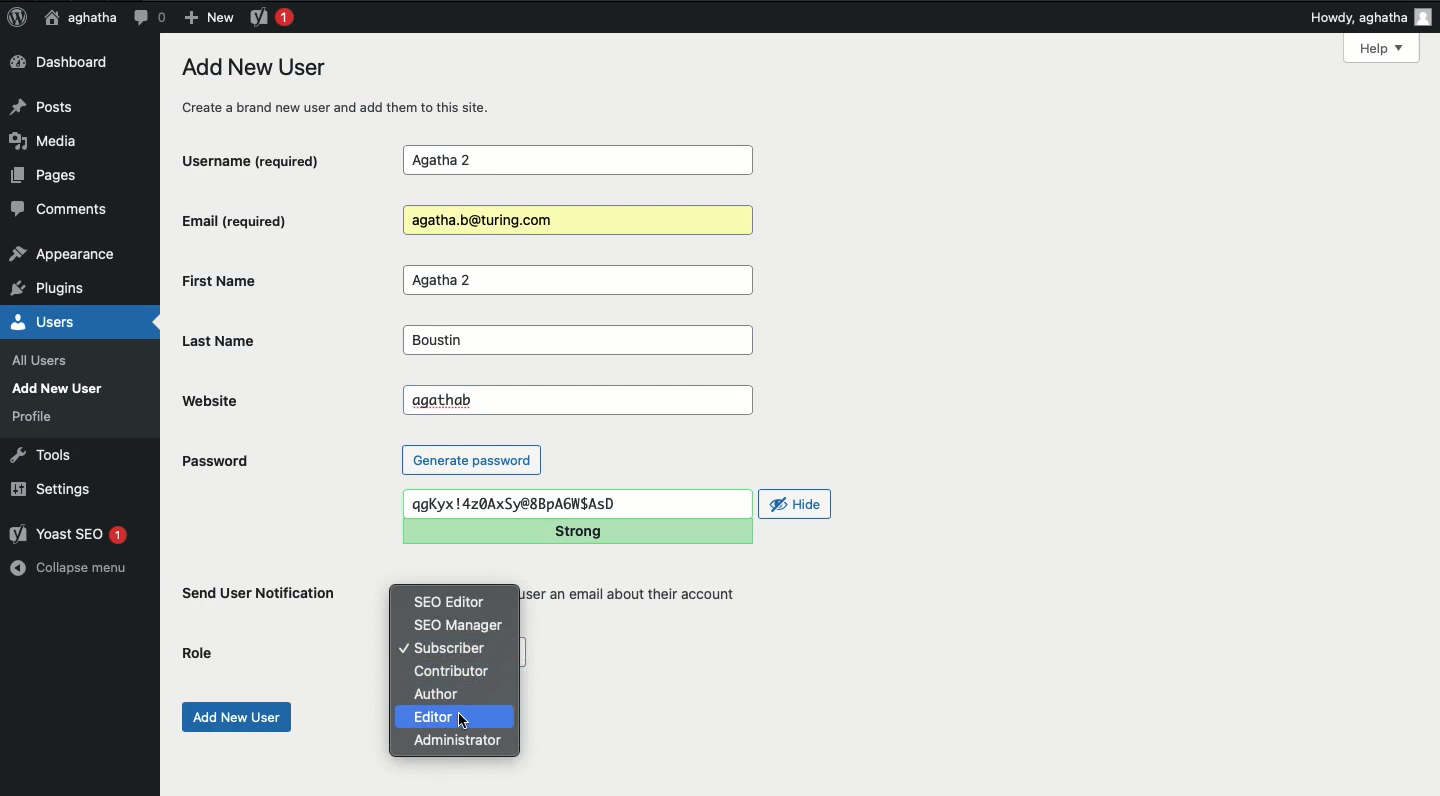 The height and width of the screenshot is (796, 1440). Describe the element at coordinates (455, 670) in the screenshot. I see `Contributor` at that location.